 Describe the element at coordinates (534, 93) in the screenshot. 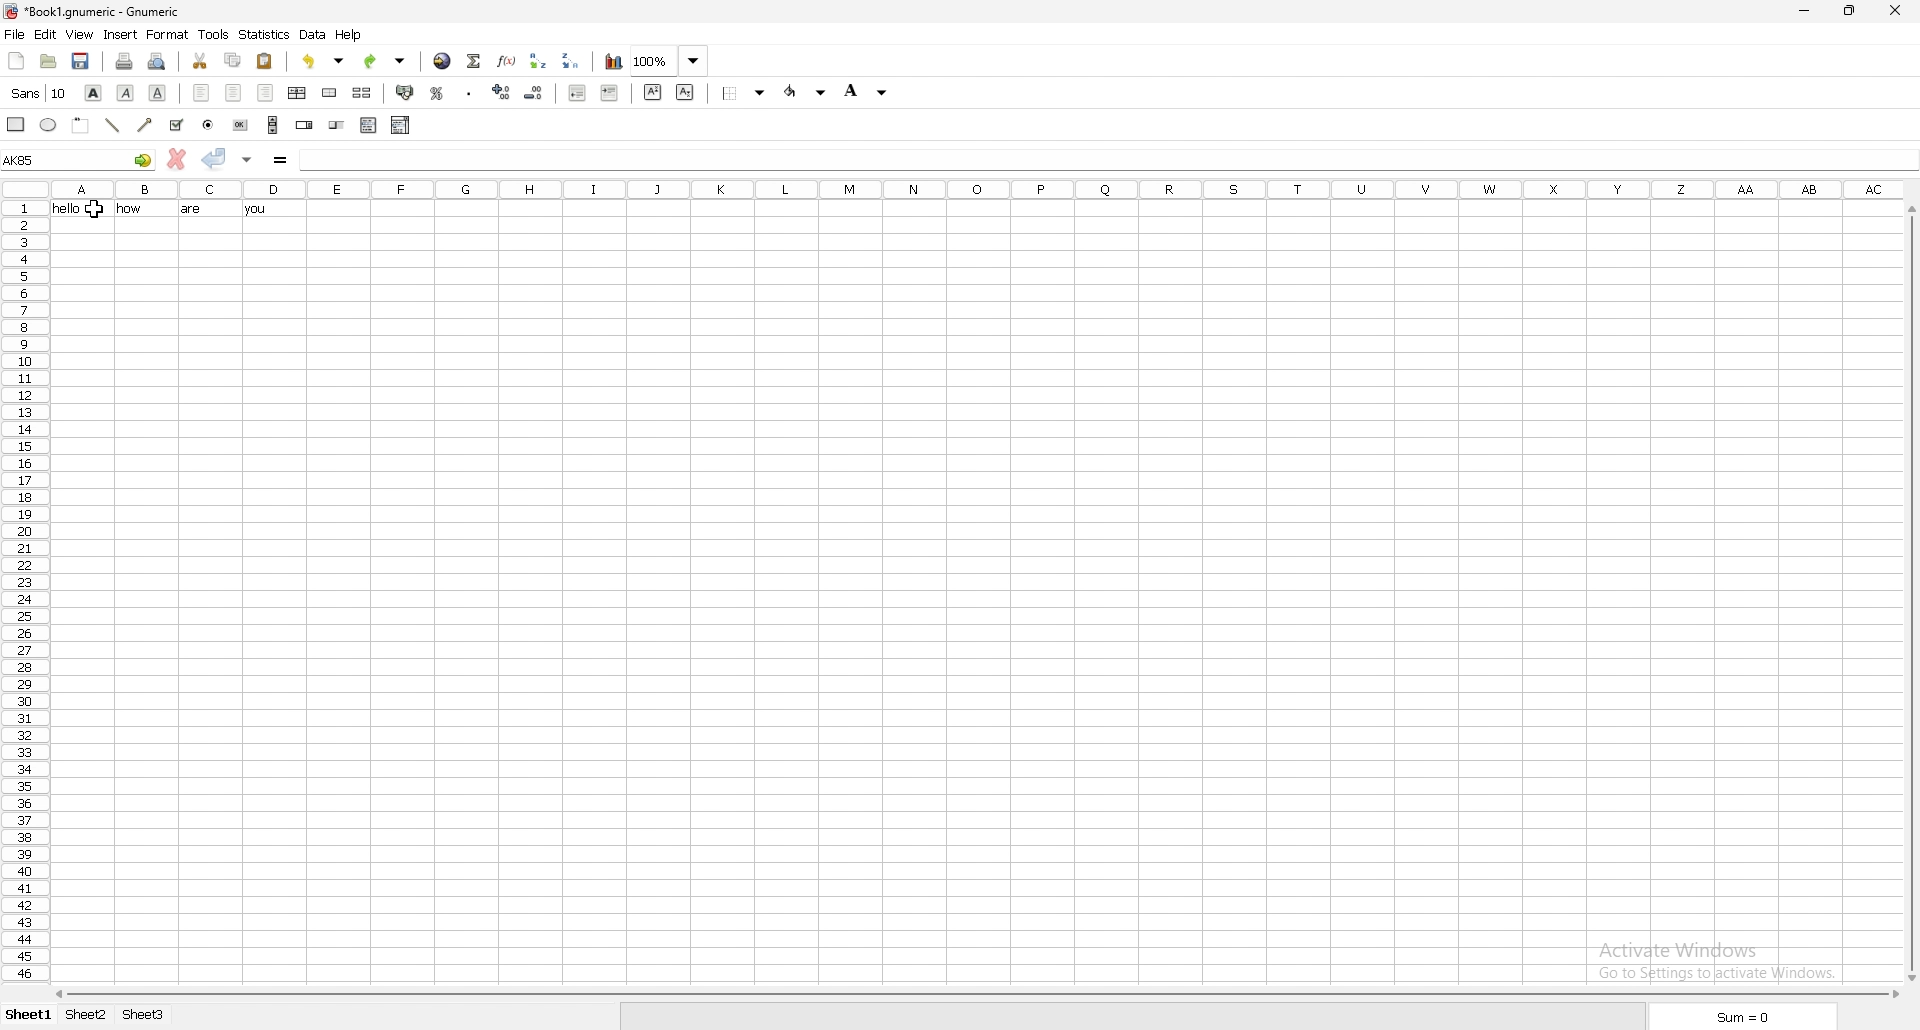

I see `decrease decimal` at that location.